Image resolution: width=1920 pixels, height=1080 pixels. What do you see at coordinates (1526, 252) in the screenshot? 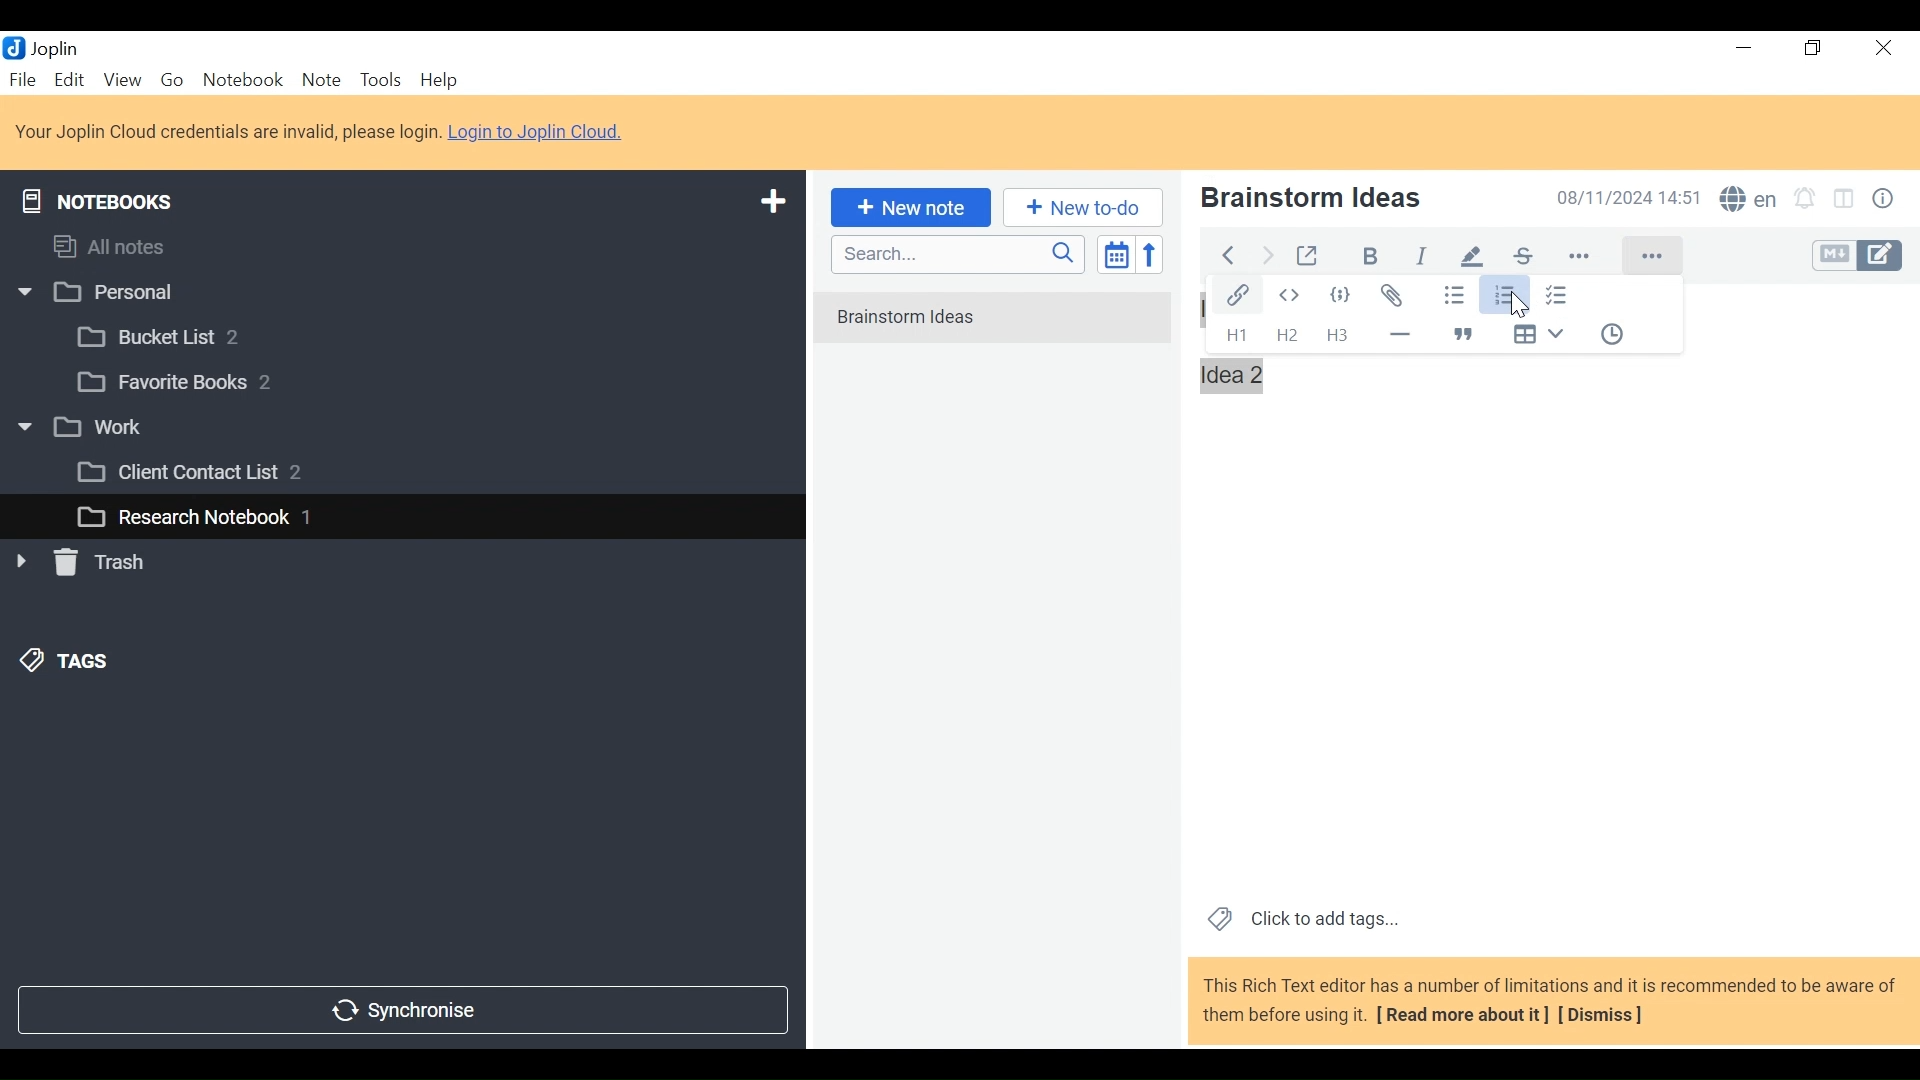
I see `strikethrough` at bounding box center [1526, 252].